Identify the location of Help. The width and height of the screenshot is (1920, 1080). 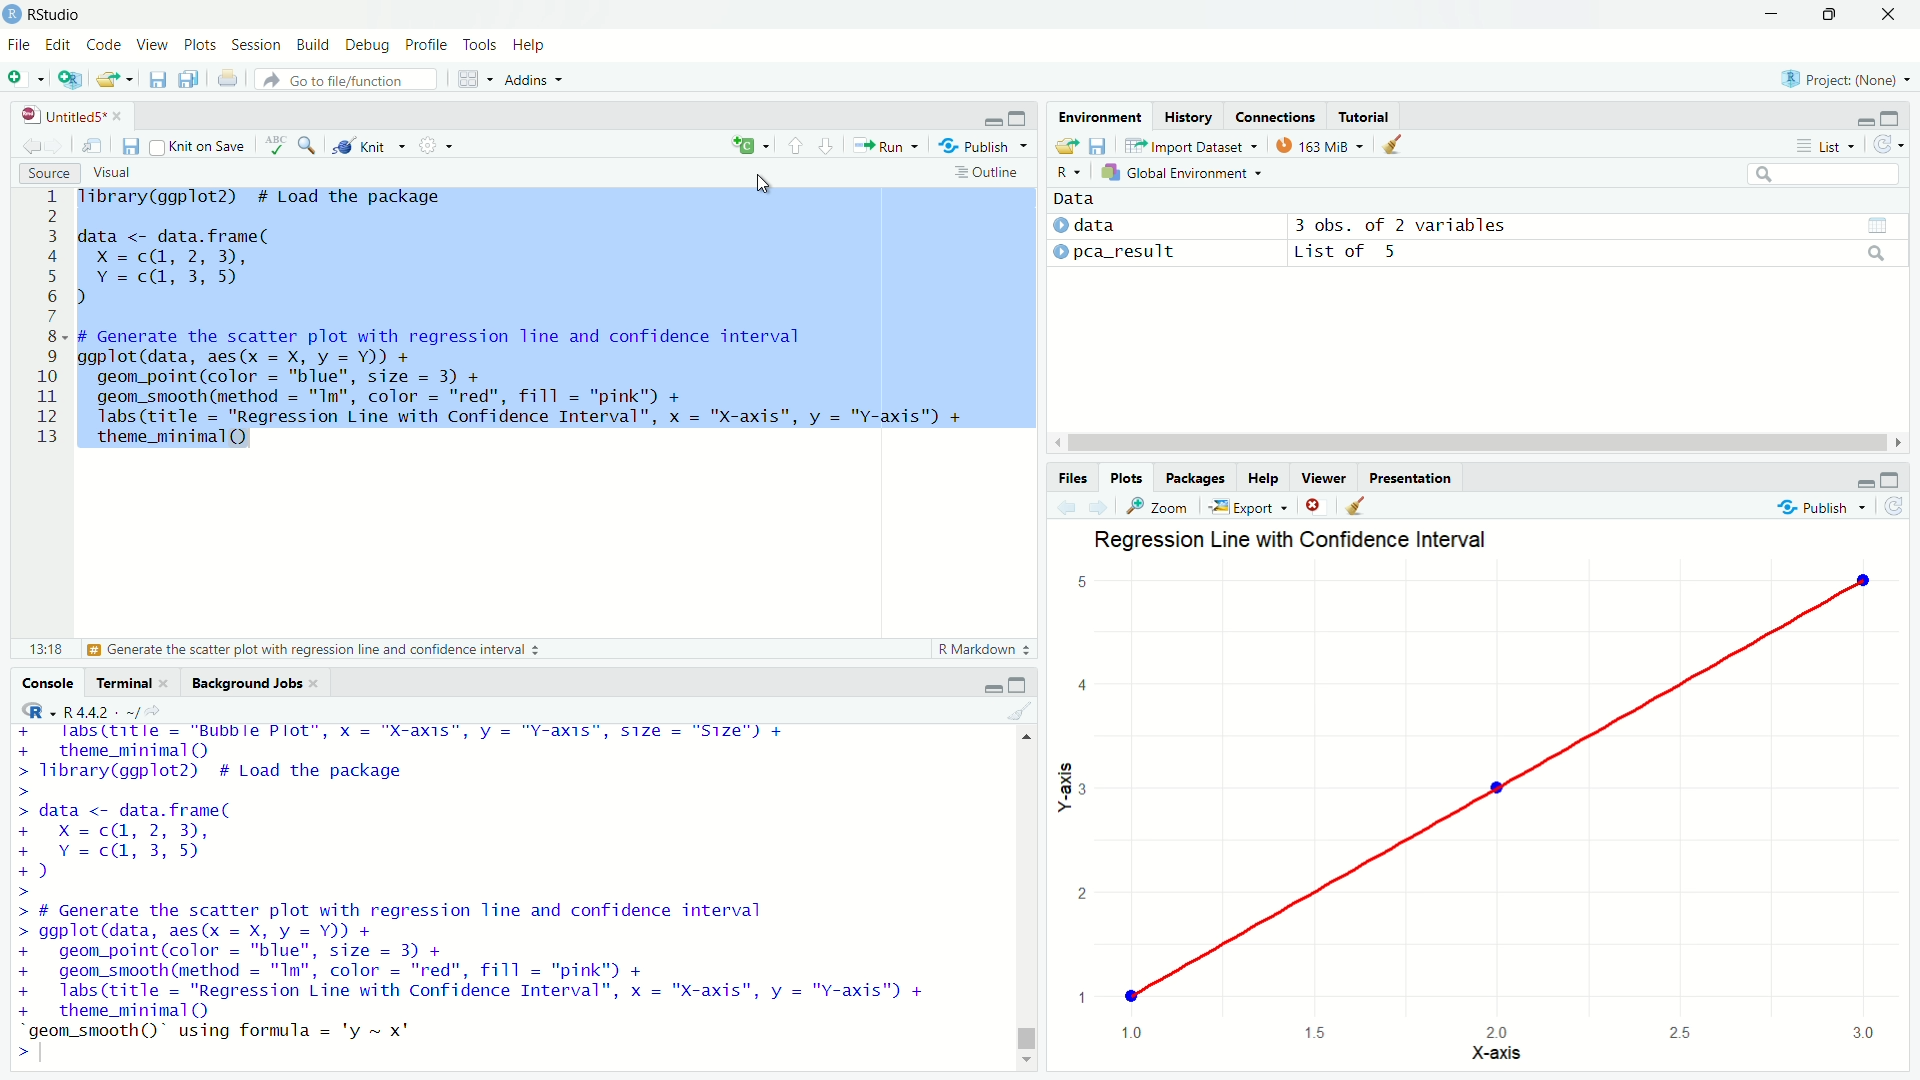
(1263, 477).